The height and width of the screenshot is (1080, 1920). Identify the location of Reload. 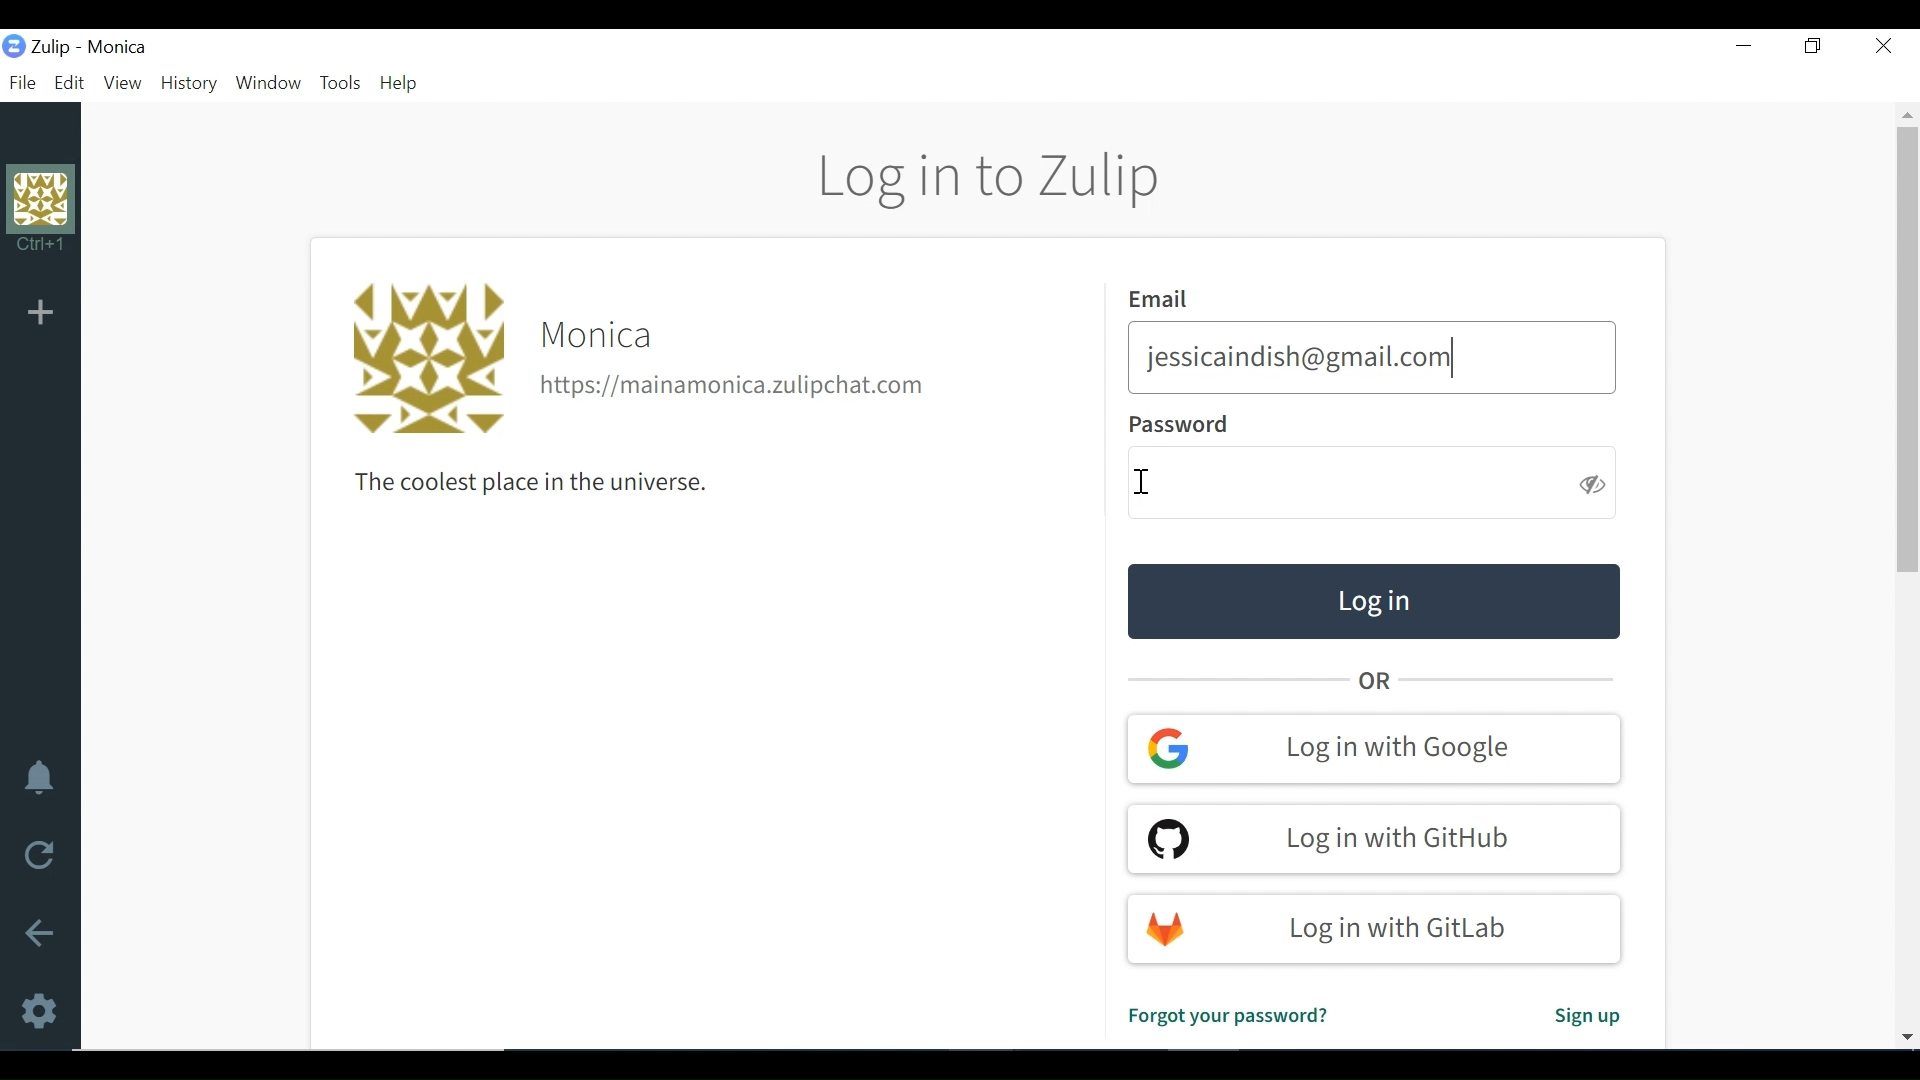
(33, 856).